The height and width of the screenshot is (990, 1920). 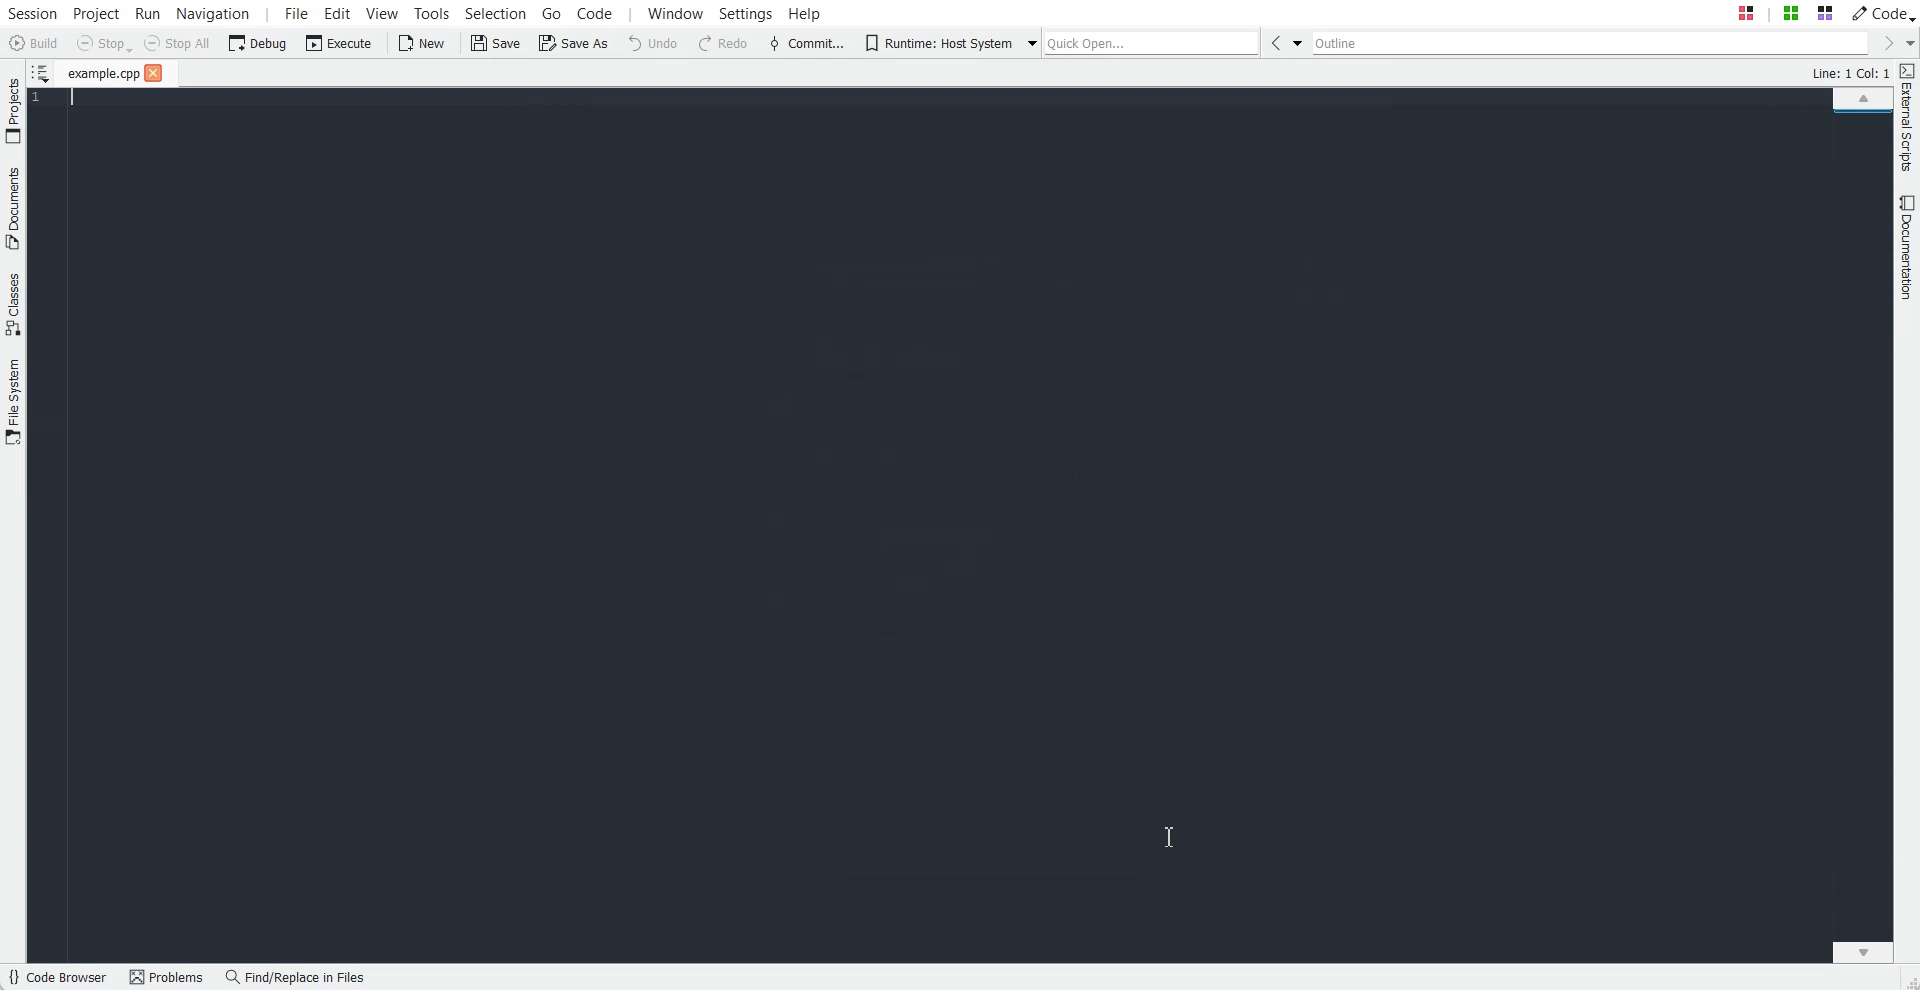 I want to click on Code, so click(x=1883, y=12).